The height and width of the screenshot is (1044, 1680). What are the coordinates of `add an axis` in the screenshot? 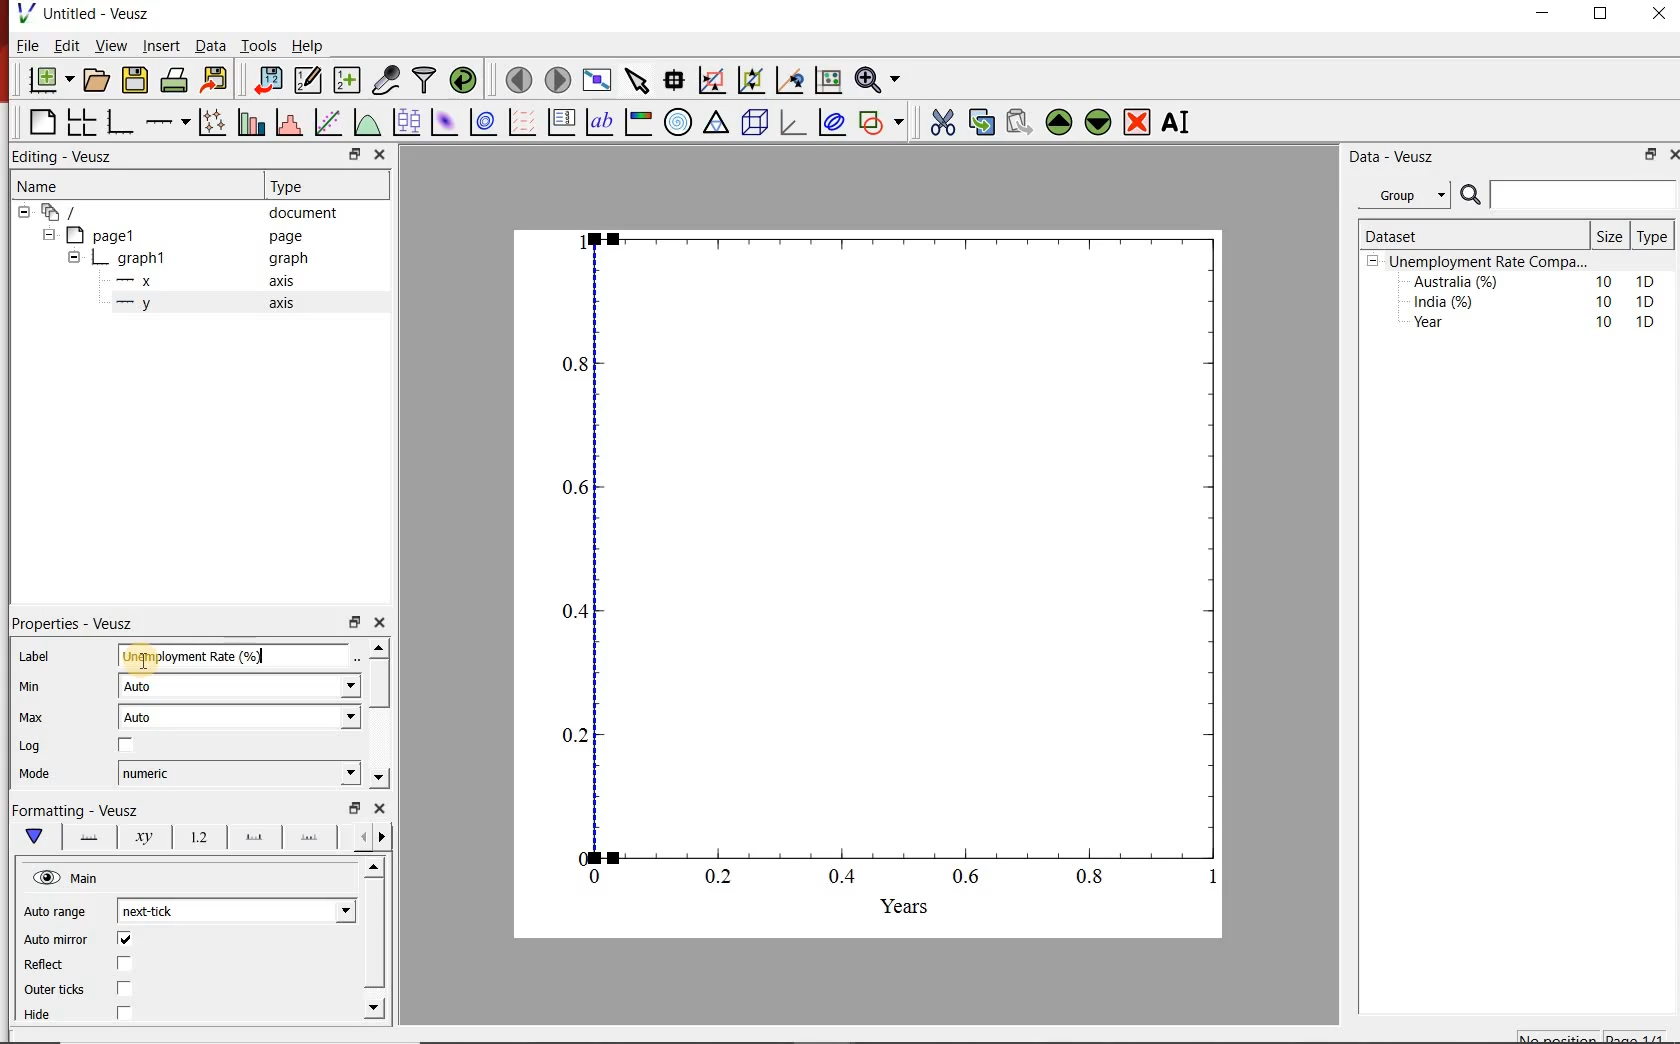 It's located at (166, 122).